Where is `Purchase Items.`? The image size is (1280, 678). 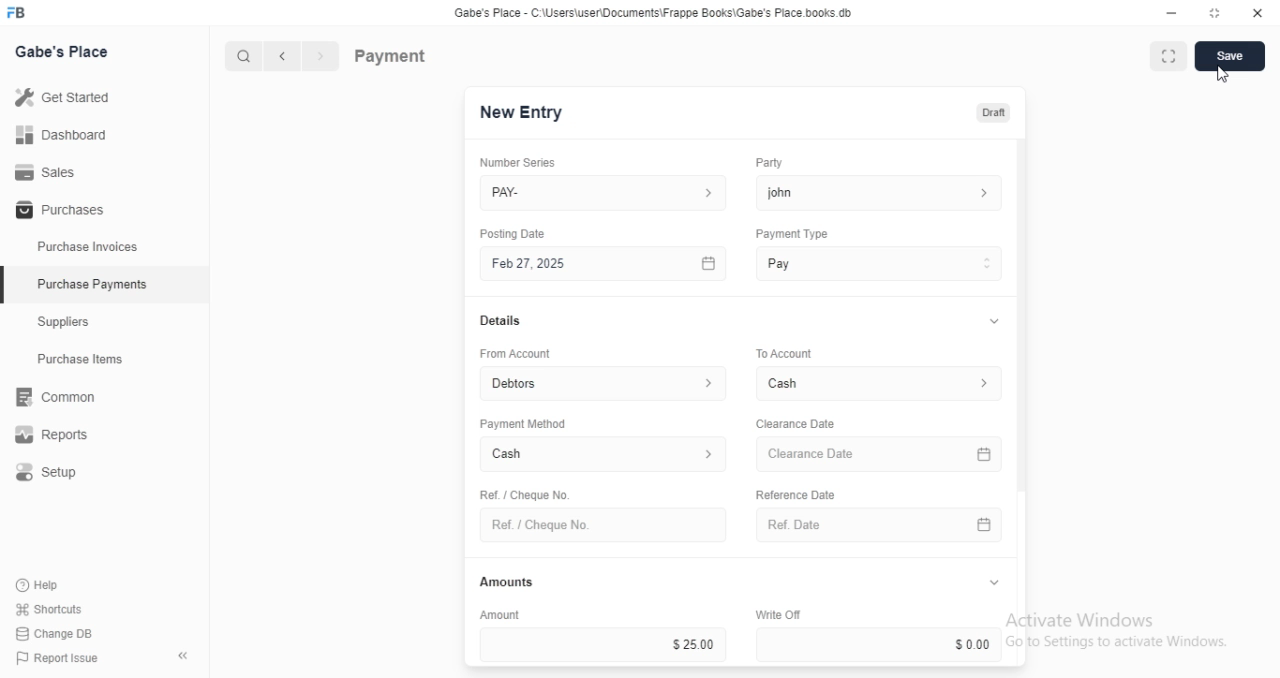
Purchase Items. is located at coordinates (87, 361).